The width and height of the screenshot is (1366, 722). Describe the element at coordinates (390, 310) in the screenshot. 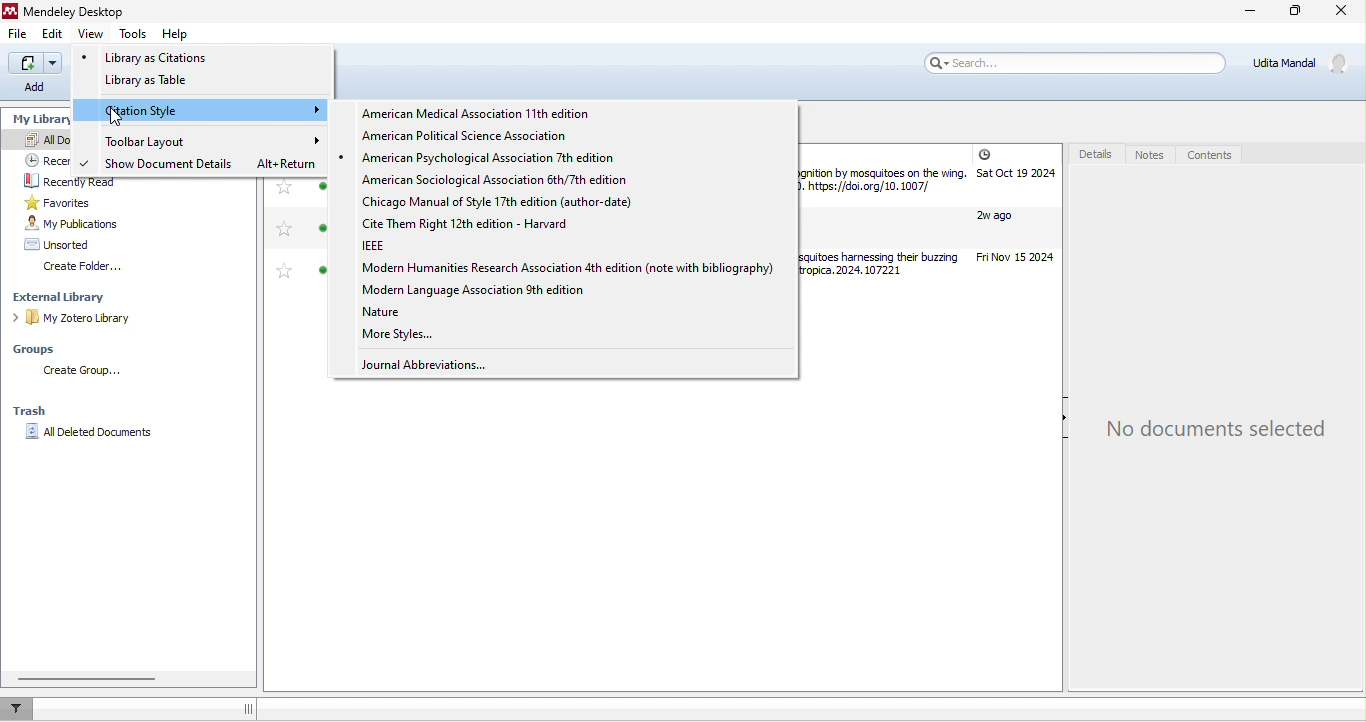

I see `Nature` at that location.